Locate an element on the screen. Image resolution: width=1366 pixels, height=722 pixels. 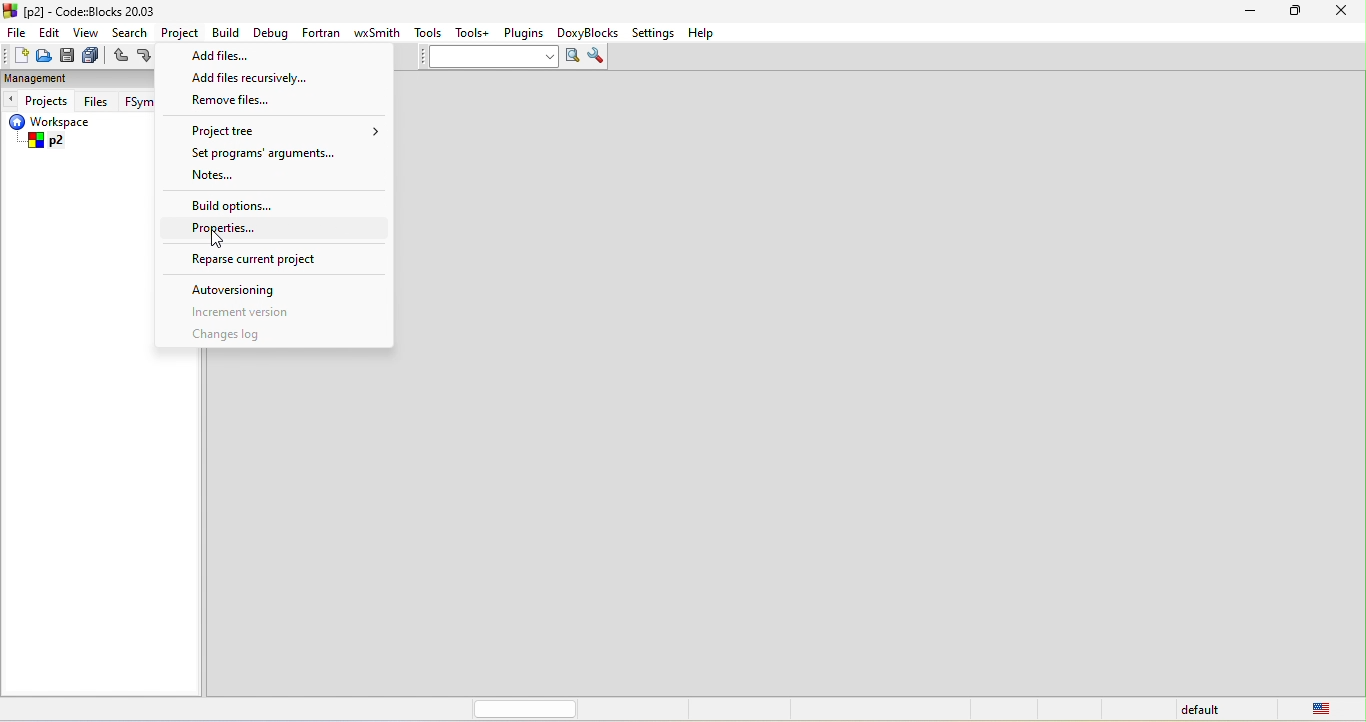
view is located at coordinates (86, 33).